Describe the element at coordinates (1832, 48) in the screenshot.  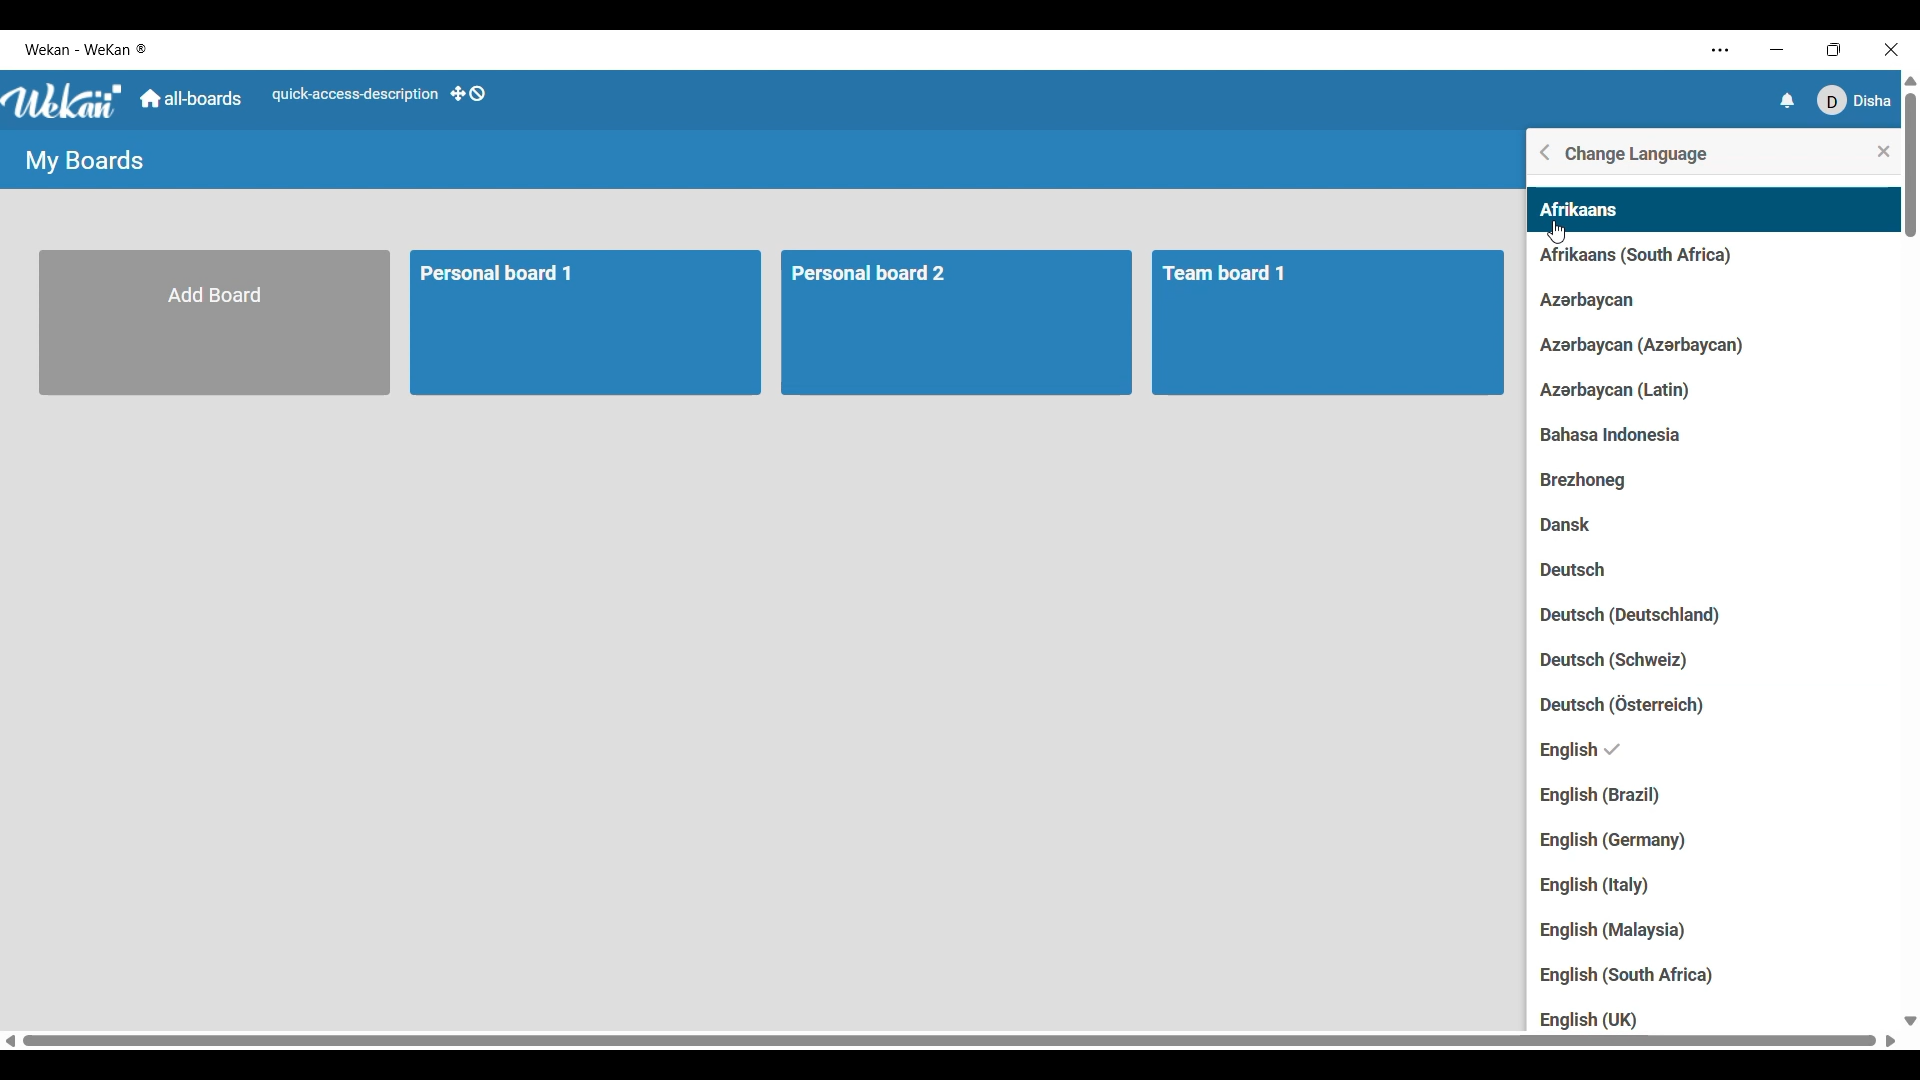
I see `Maximize` at that location.